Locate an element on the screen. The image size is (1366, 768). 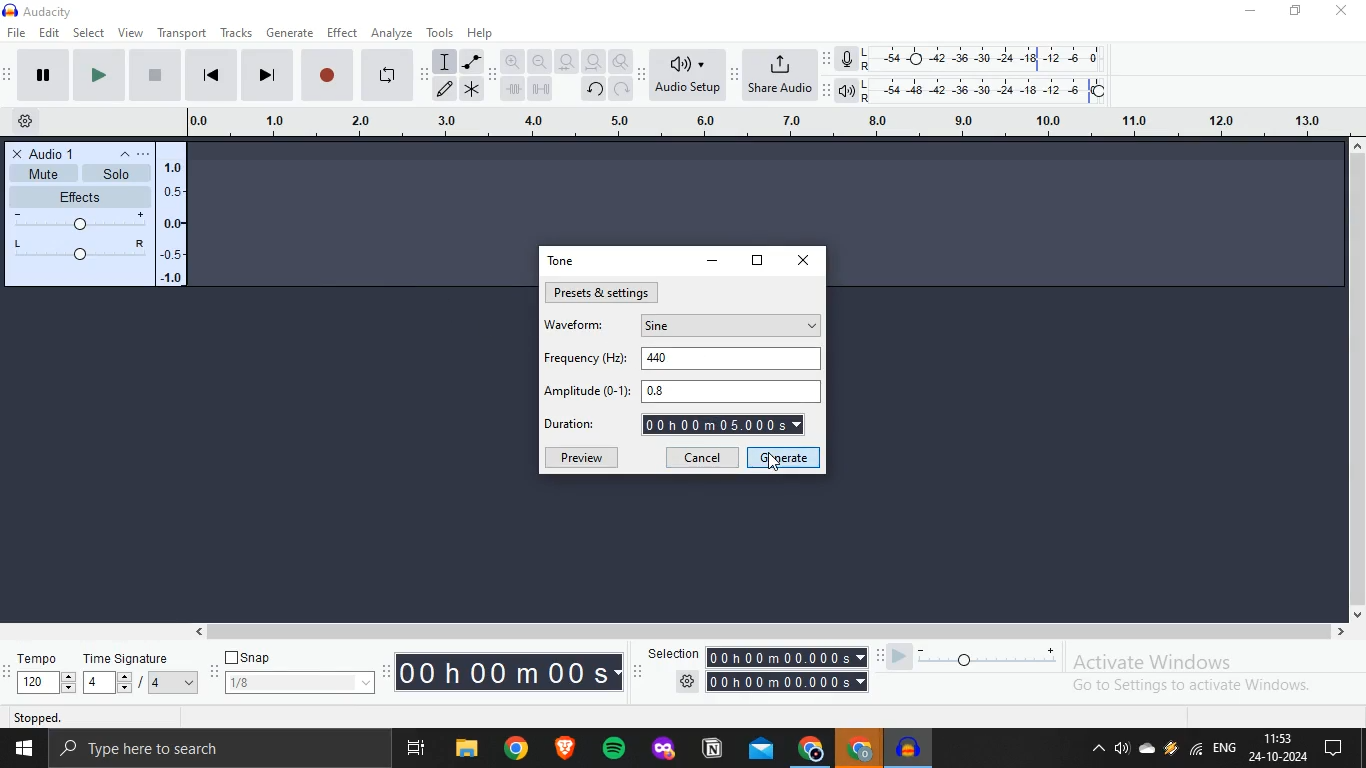
Brave is located at coordinates (569, 748).